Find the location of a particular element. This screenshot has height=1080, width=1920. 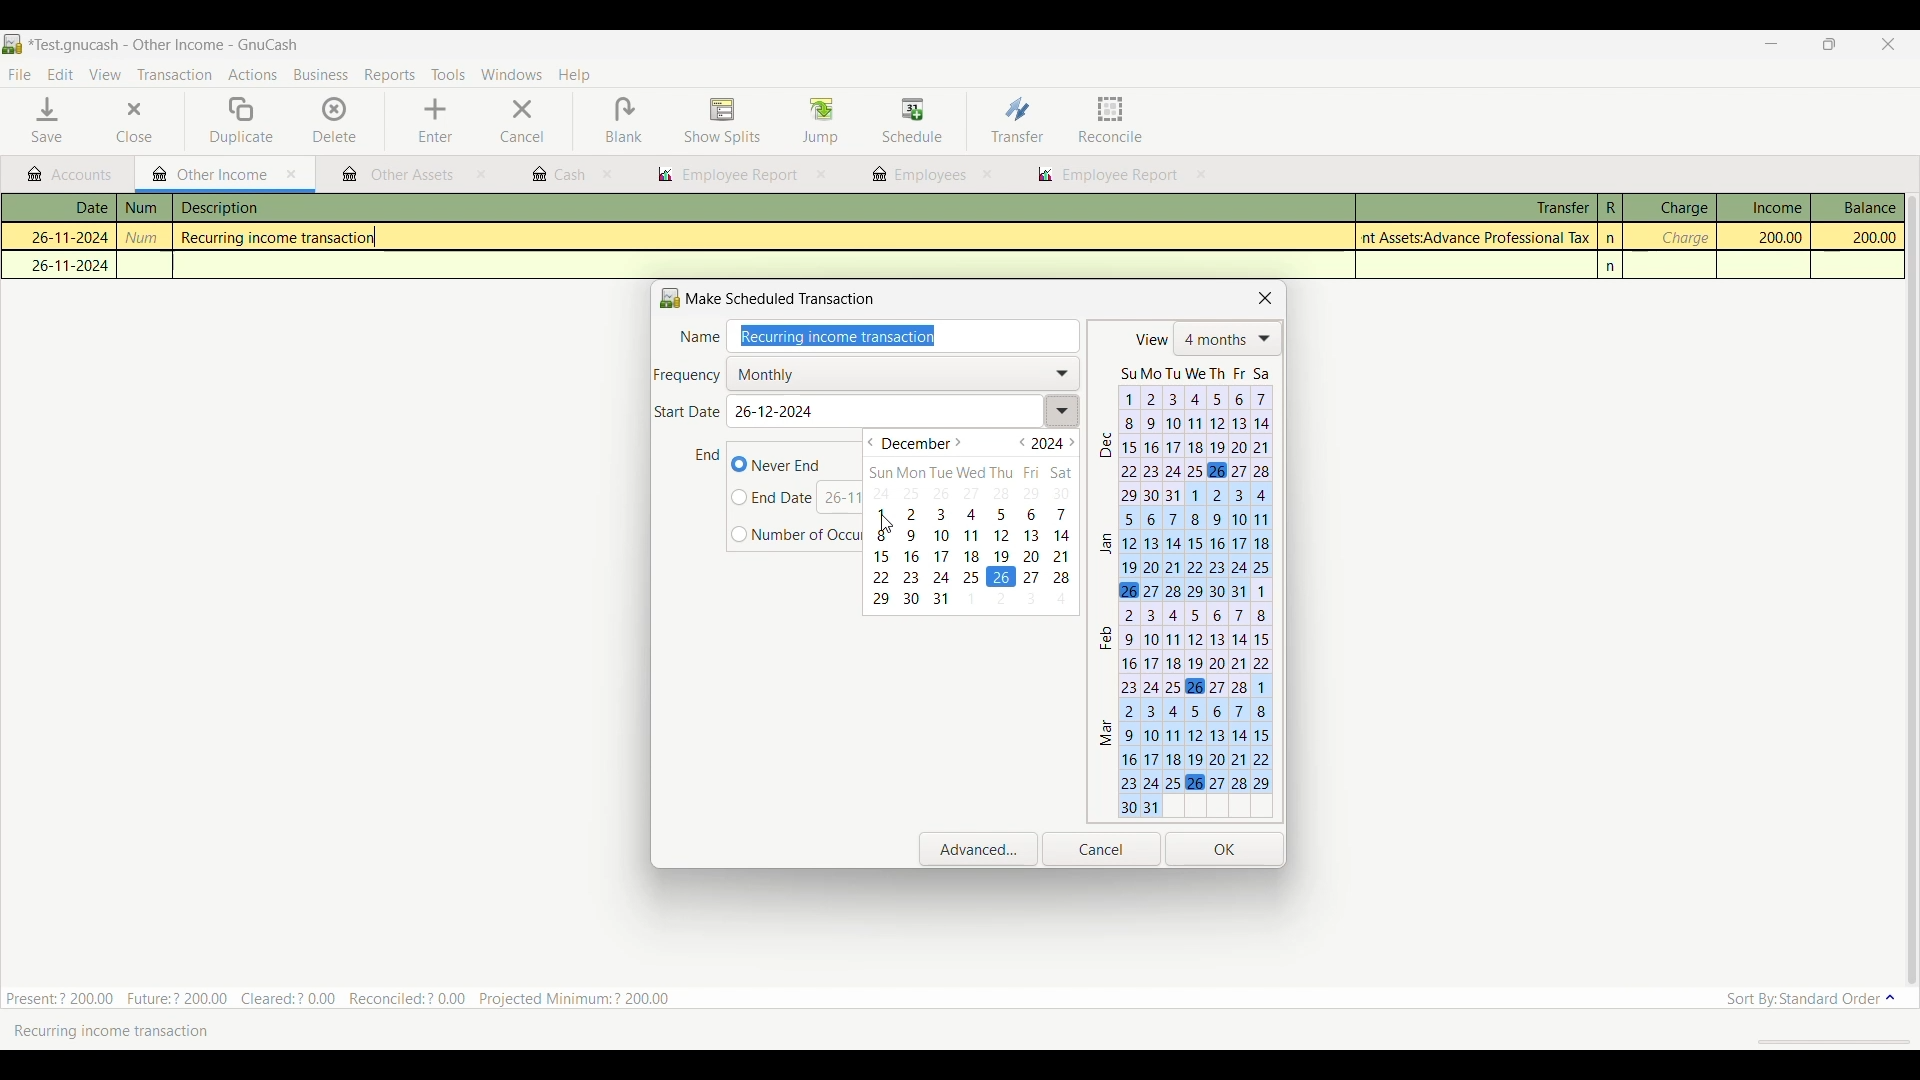

Present:? 200.00 Future:? 200.00 Cleared:? 0.00 Reconciled:? 0.00 Projected Minimum: ? 200.00 is located at coordinates (349, 995).